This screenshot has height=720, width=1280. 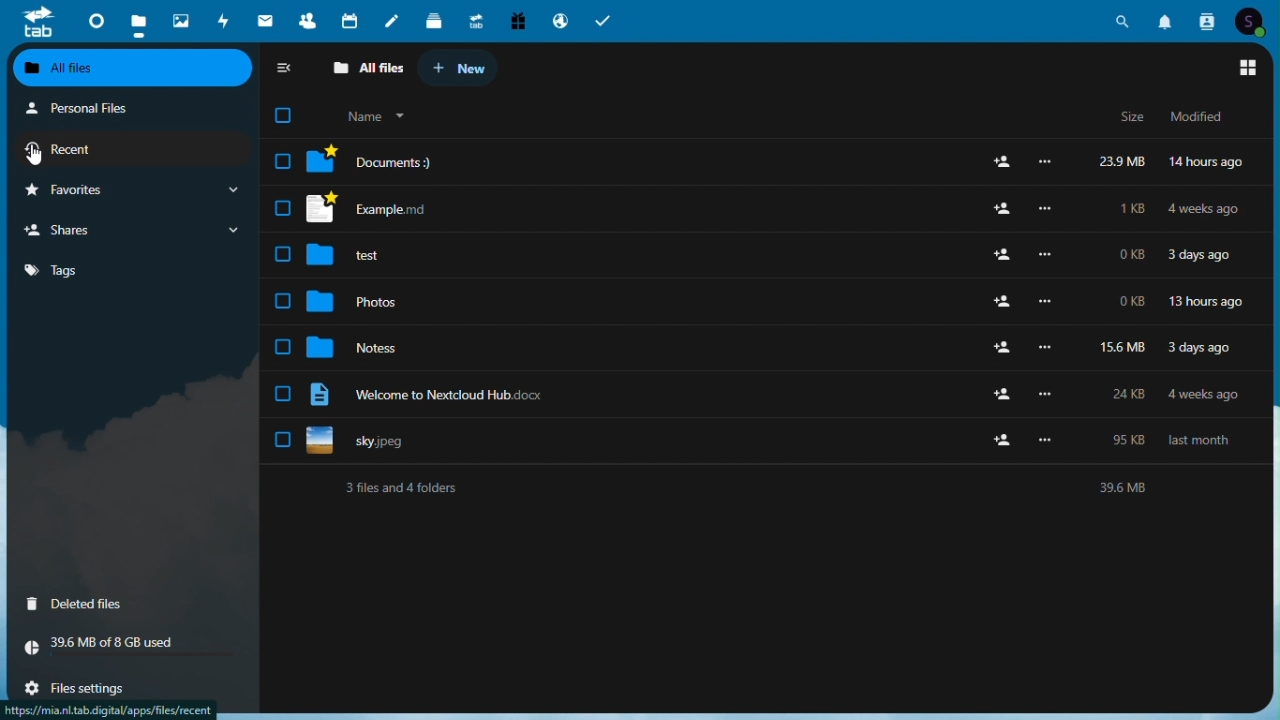 I want to click on checkbox, so click(x=282, y=209).